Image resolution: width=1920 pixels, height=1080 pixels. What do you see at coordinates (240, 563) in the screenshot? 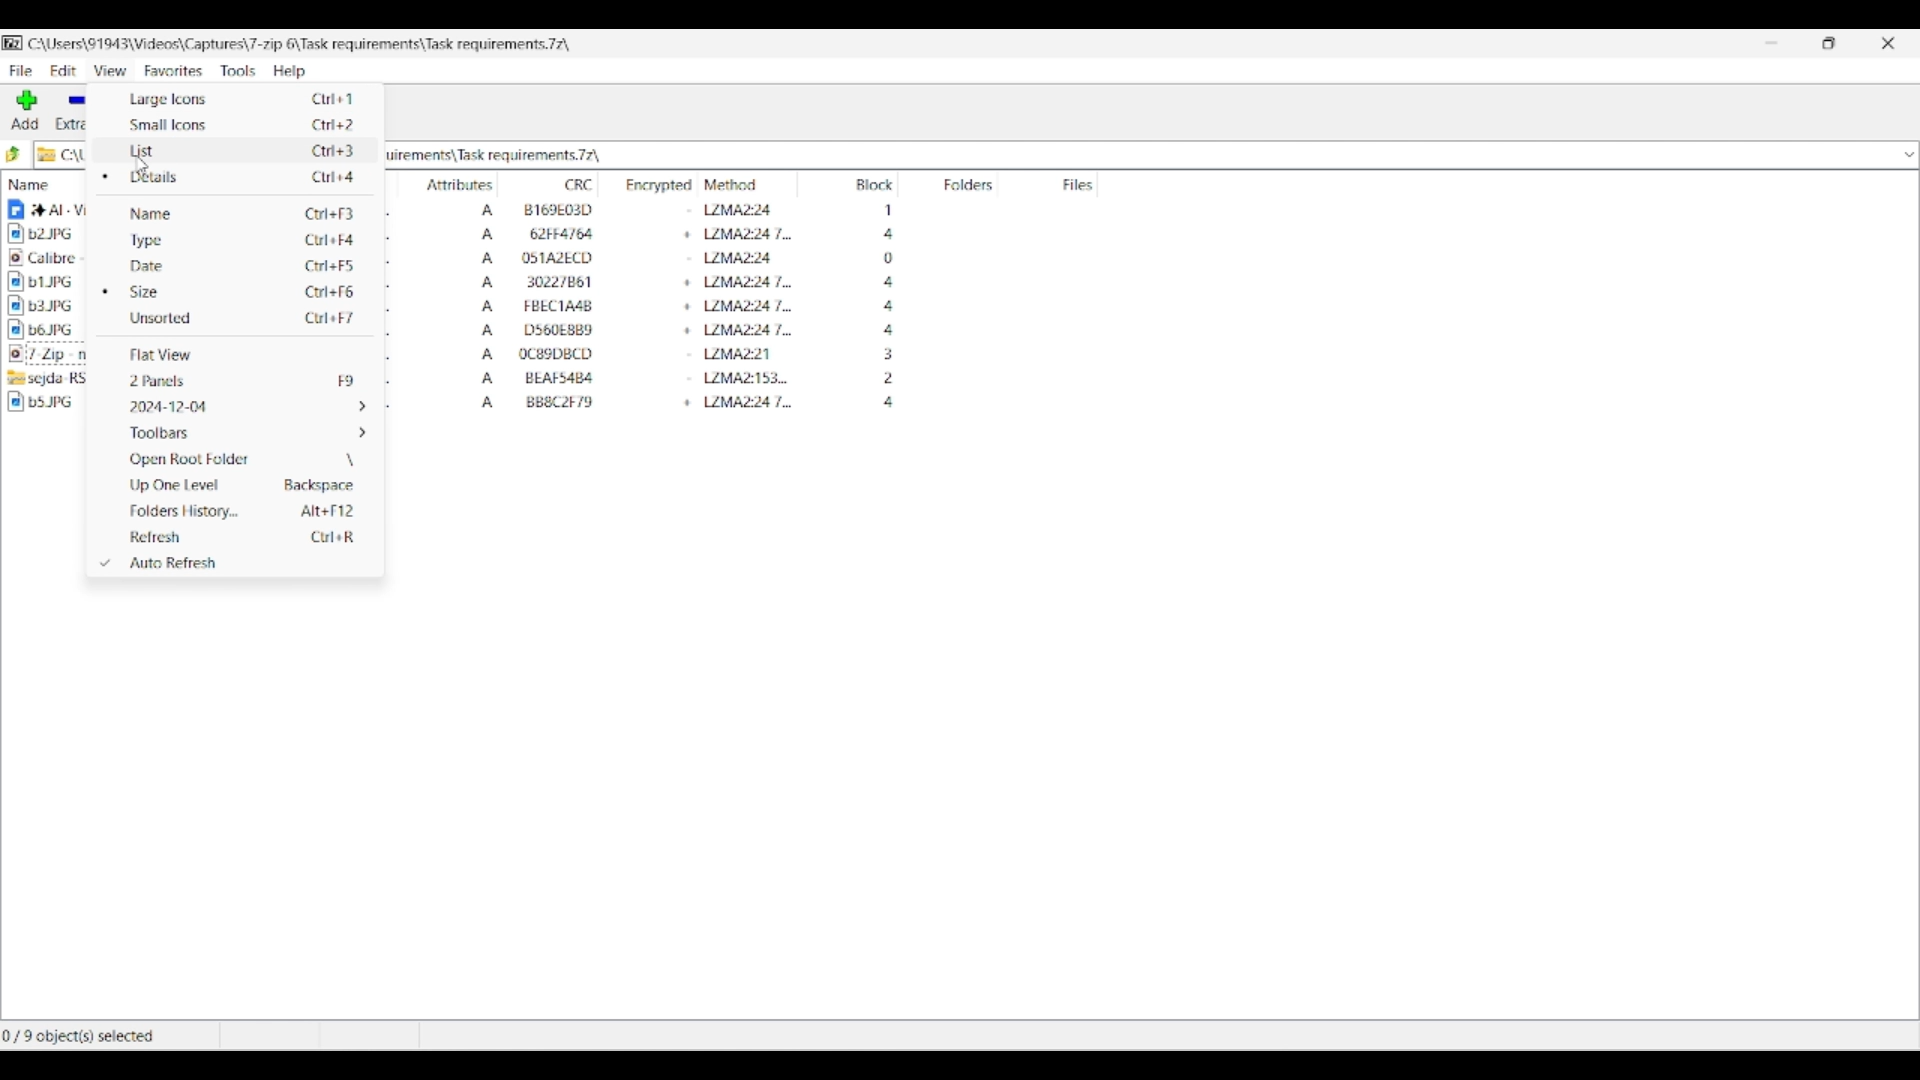
I see `Auto refresh` at bounding box center [240, 563].